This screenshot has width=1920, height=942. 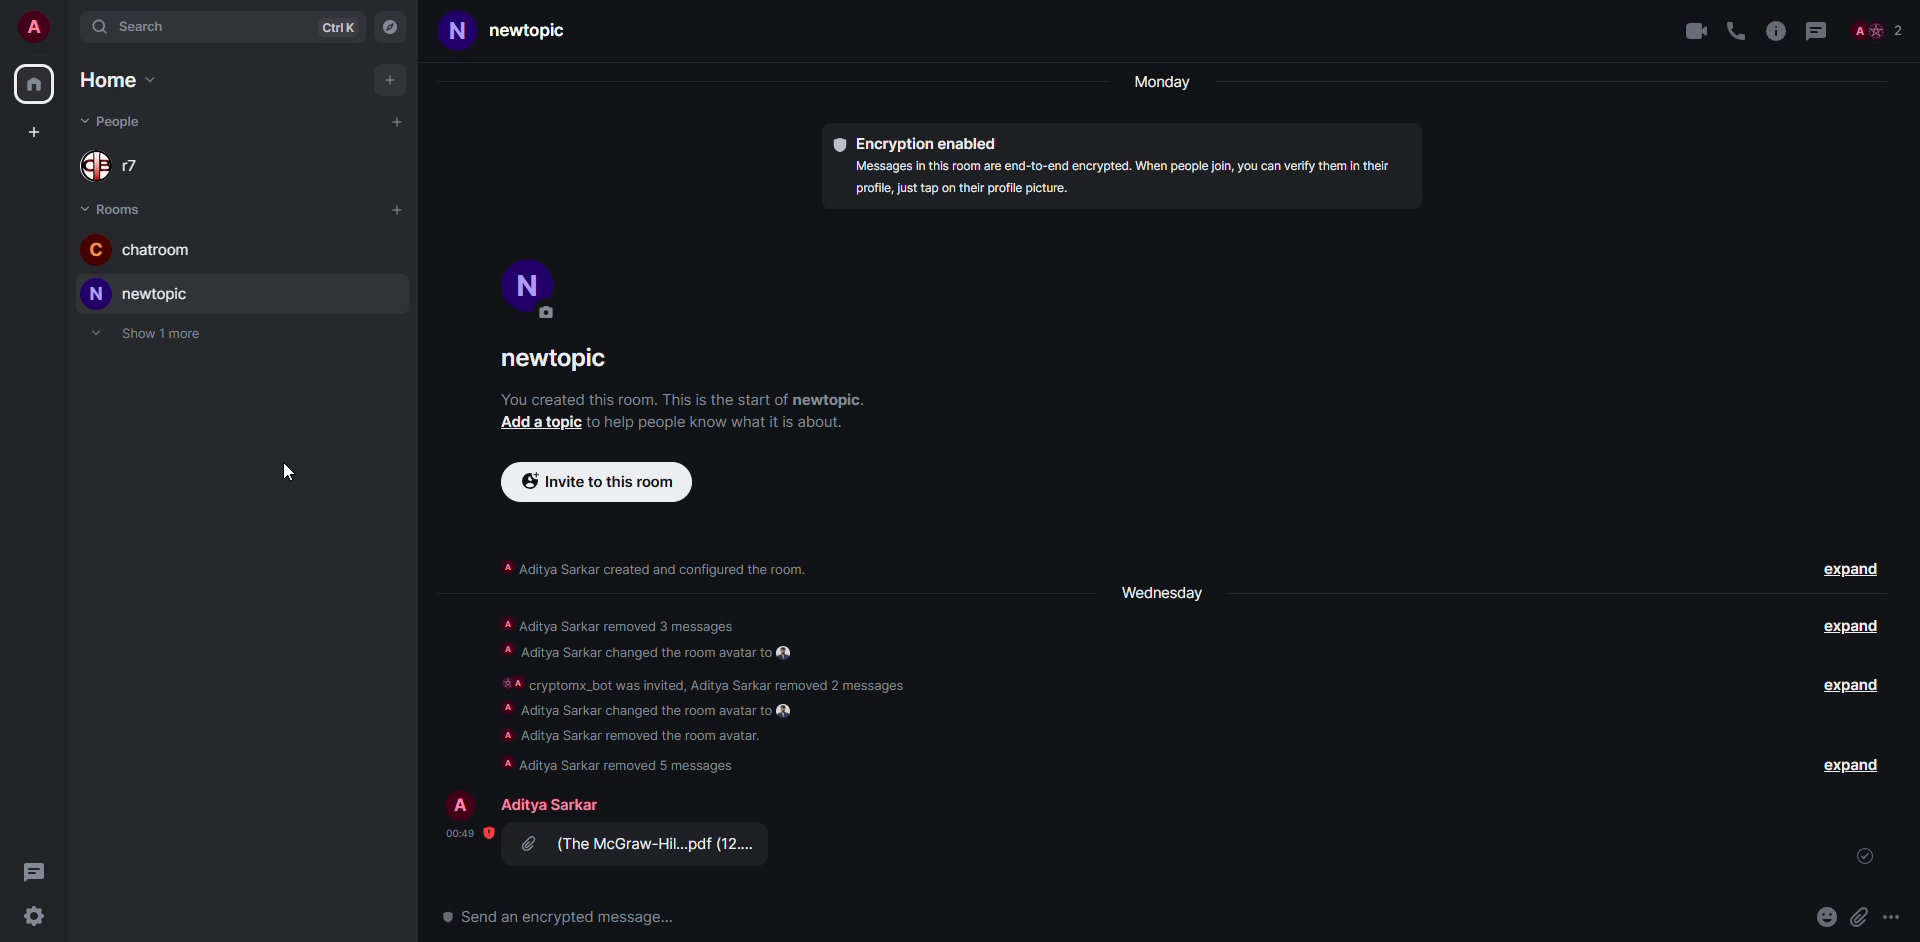 What do you see at coordinates (1776, 30) in the screenshot?
I see `info` at bounding box center [1776, 30].